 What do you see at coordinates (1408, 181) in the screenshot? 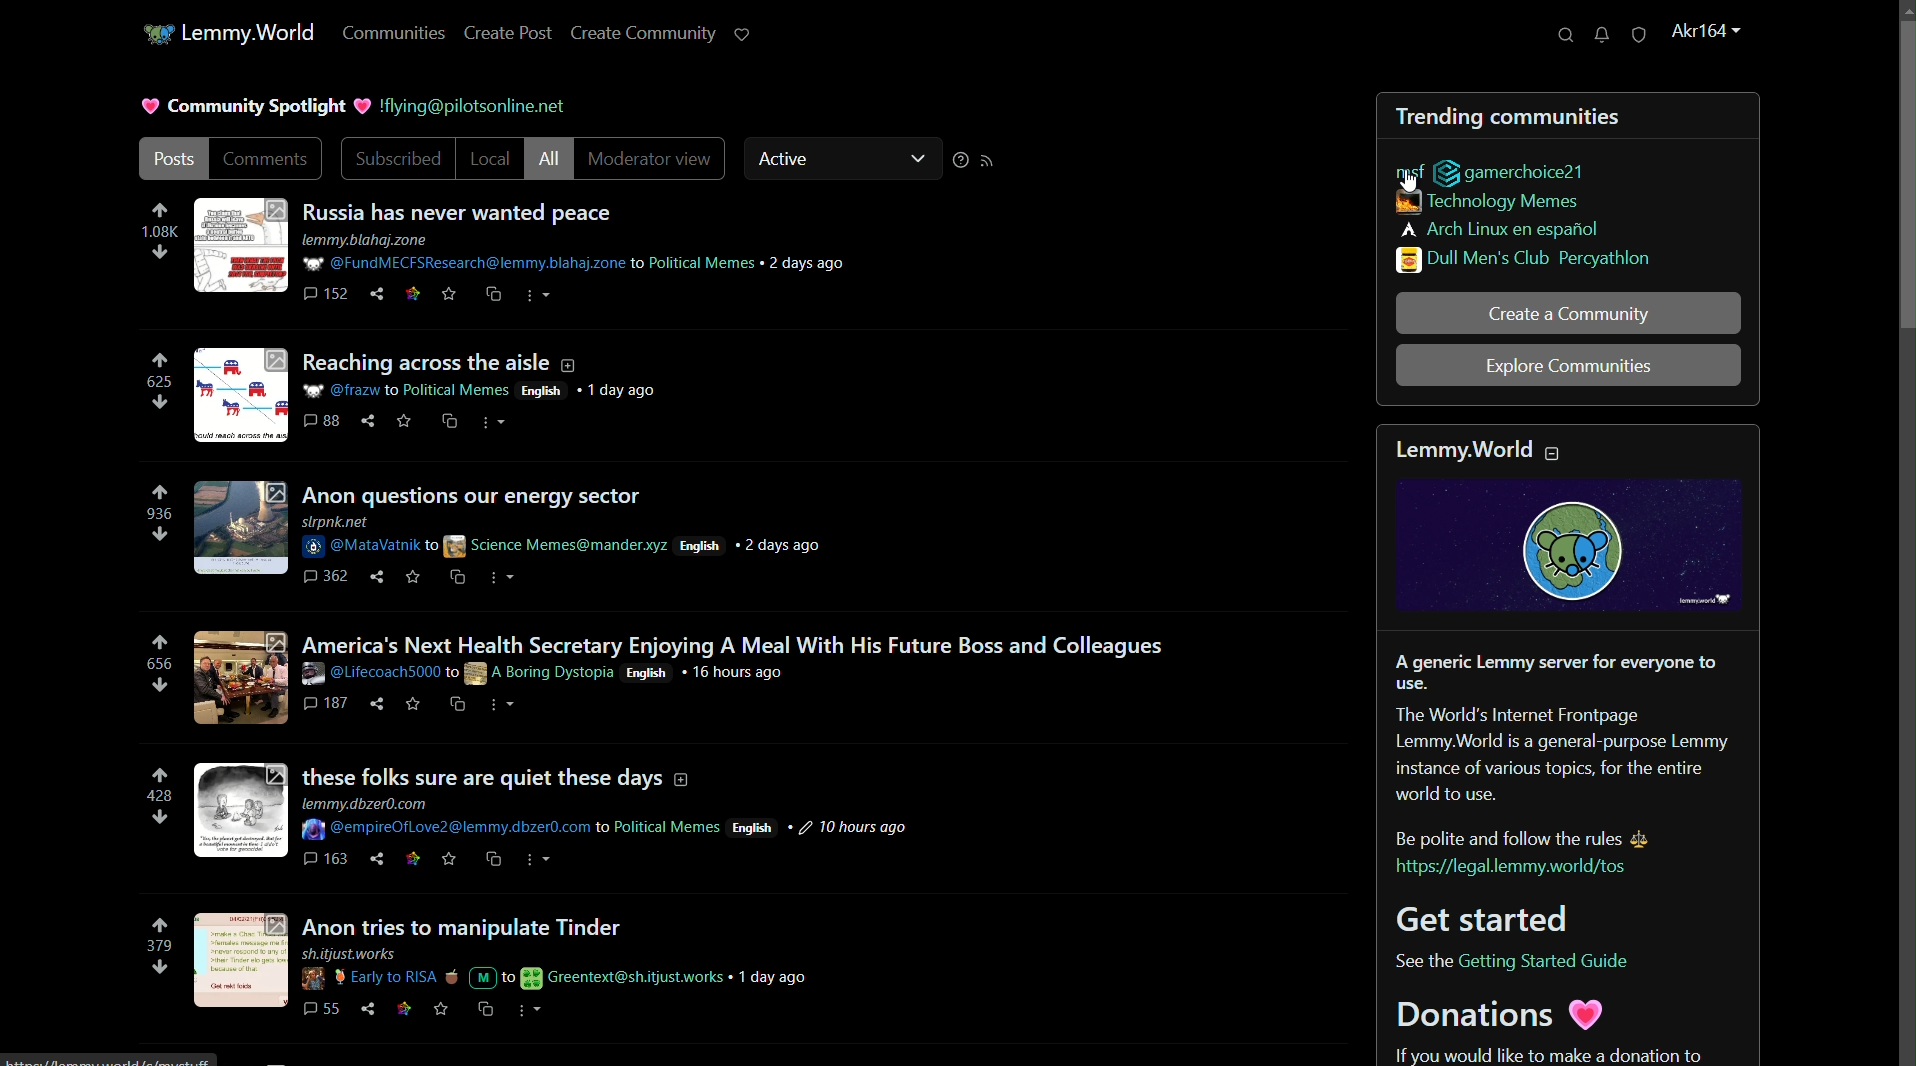
I see `cursor` at bounding box center [1408, 181].